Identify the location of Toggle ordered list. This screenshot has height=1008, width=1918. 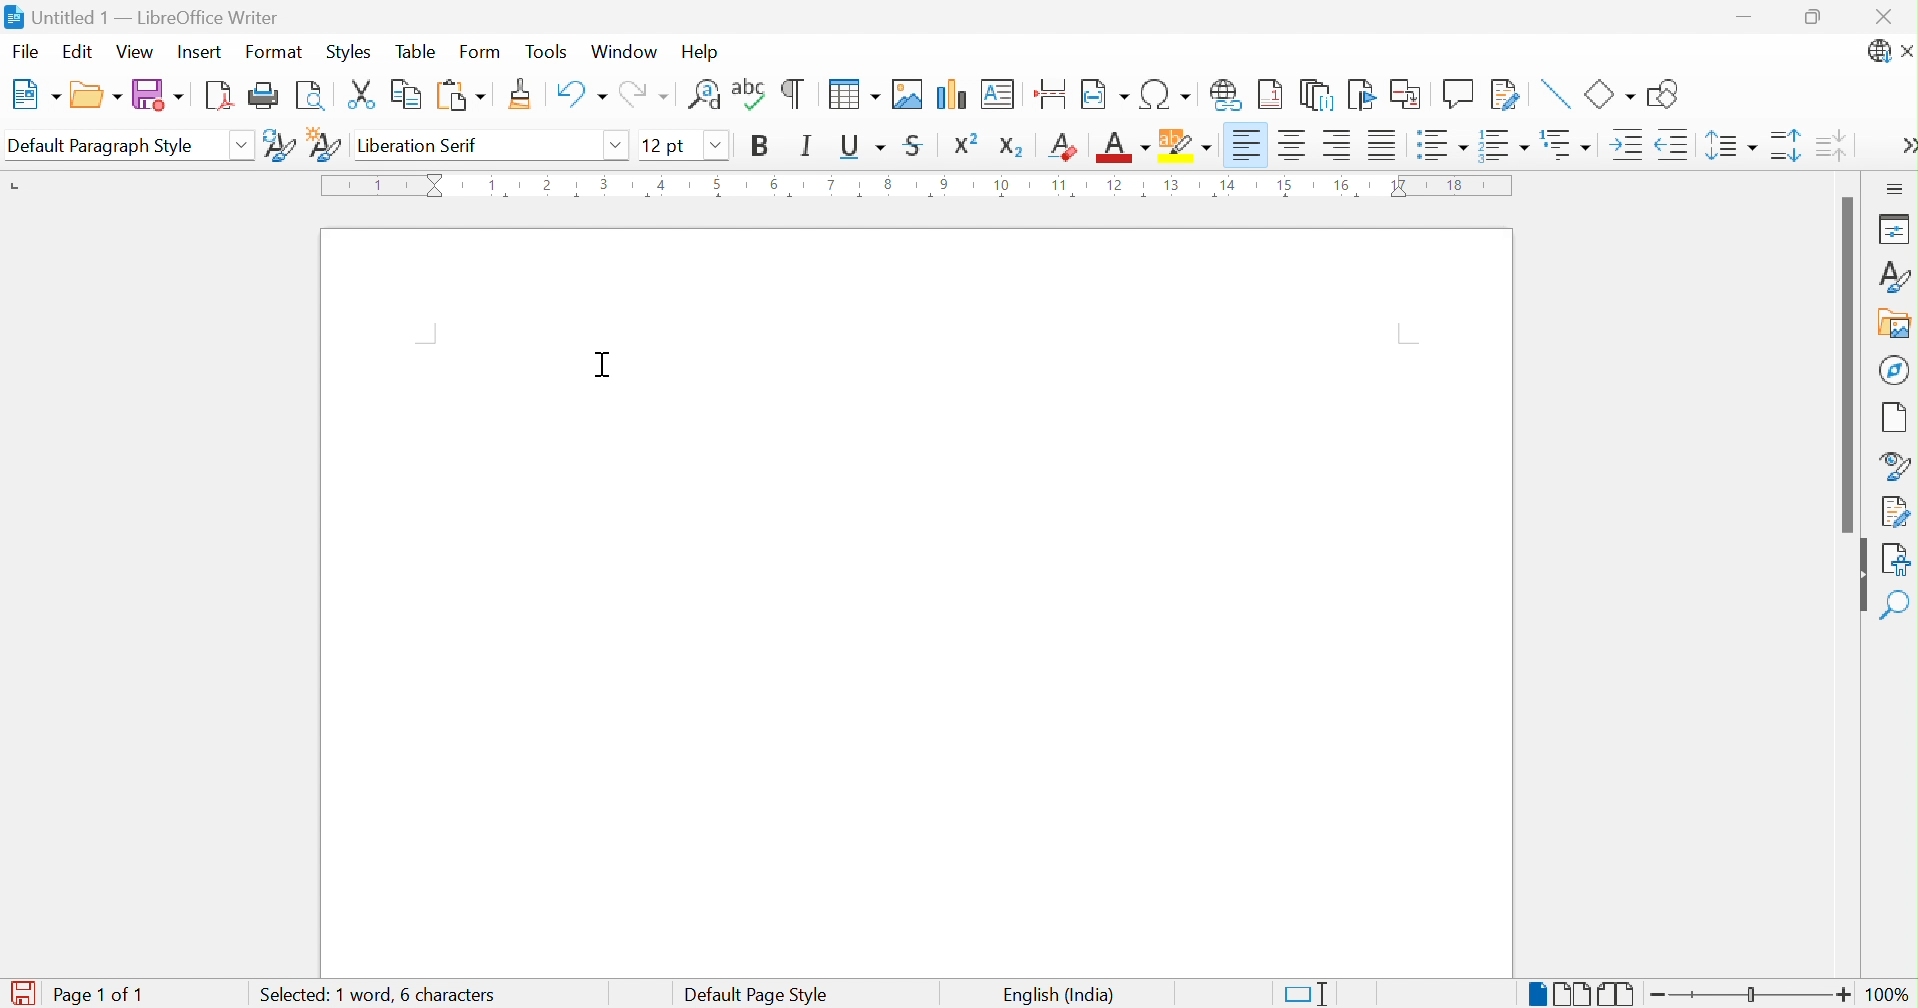
(1506, 144).